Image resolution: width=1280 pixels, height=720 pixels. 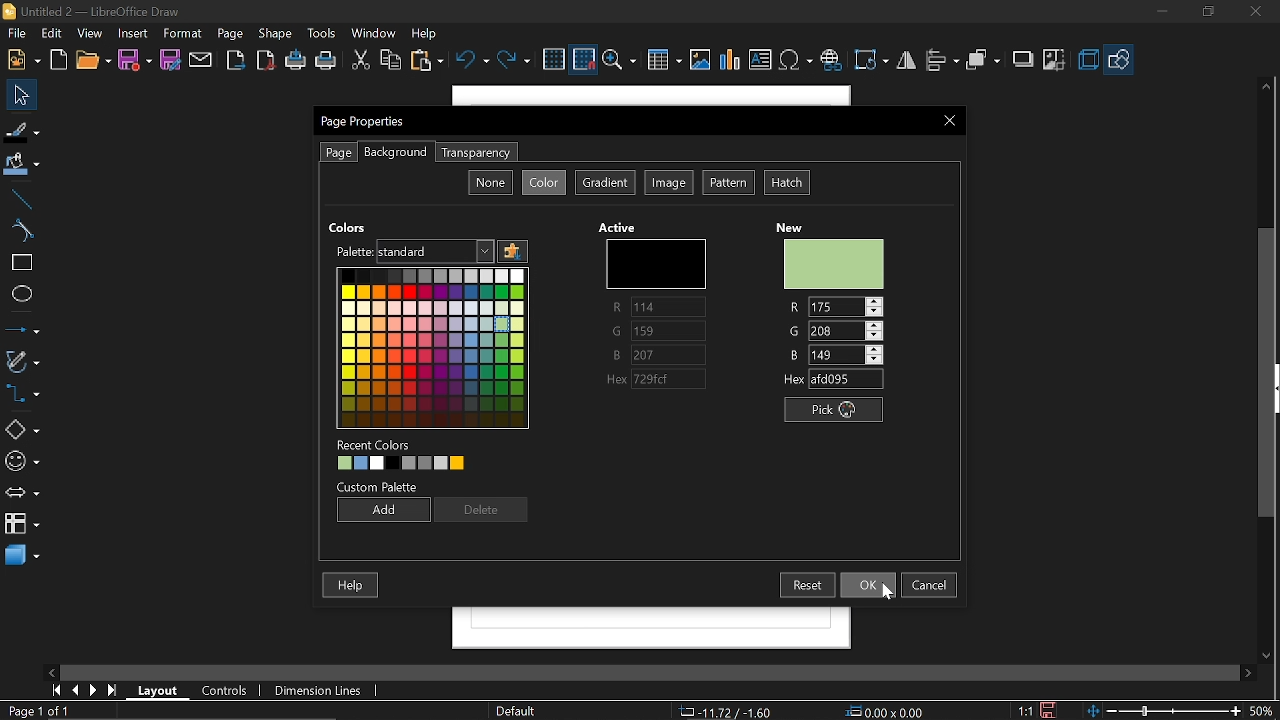 What do you see at coordinates (1264, 654) in the screenshot?
I see `MOve down` at bounding box center [1264, 654].